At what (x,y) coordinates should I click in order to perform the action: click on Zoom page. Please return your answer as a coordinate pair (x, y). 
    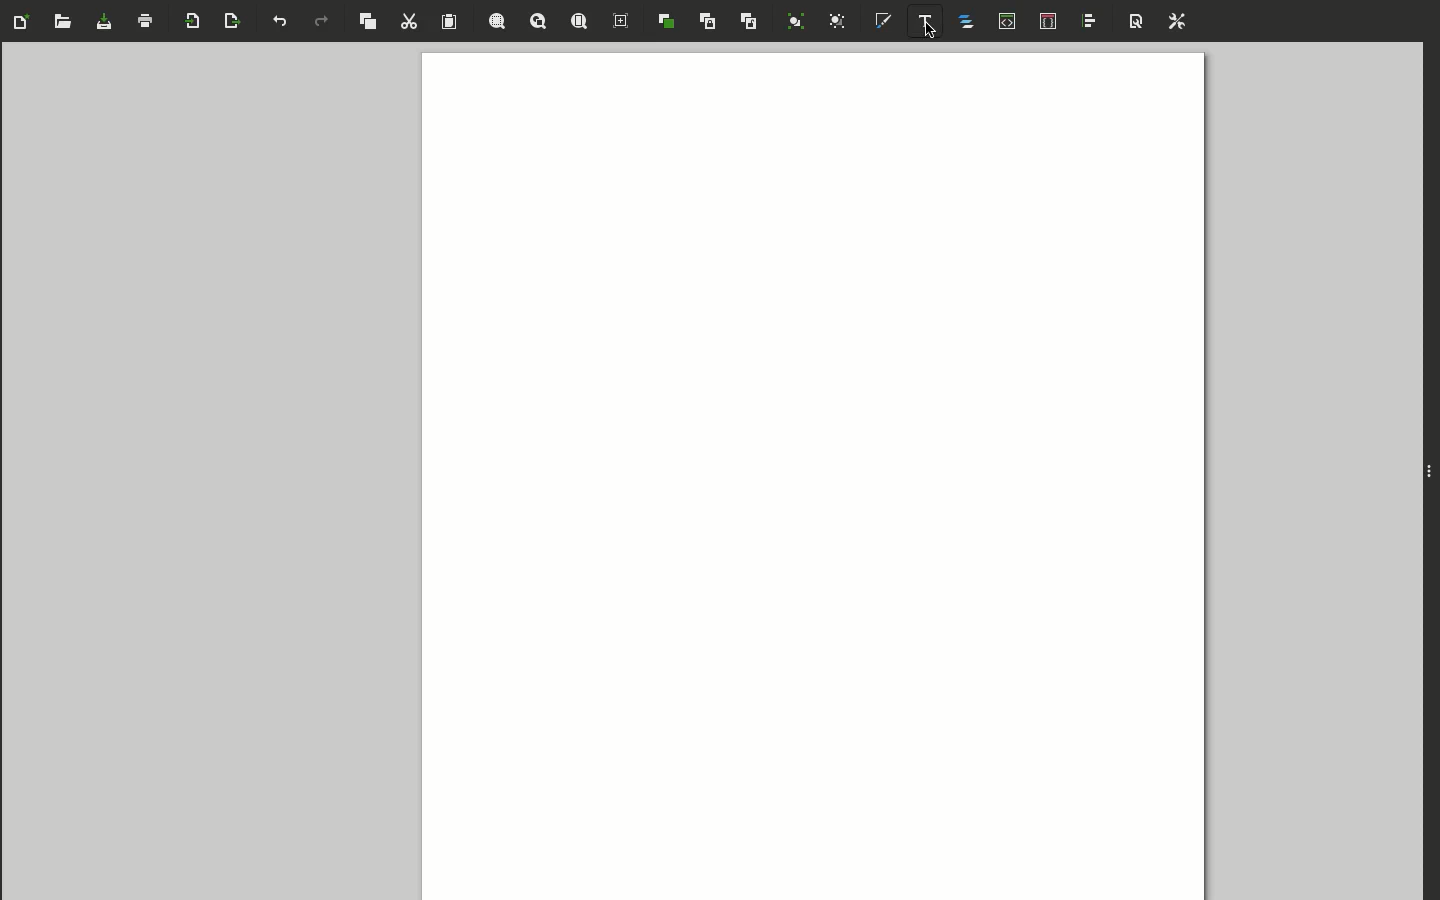
    Looking at the image, I should click on (582, 20).